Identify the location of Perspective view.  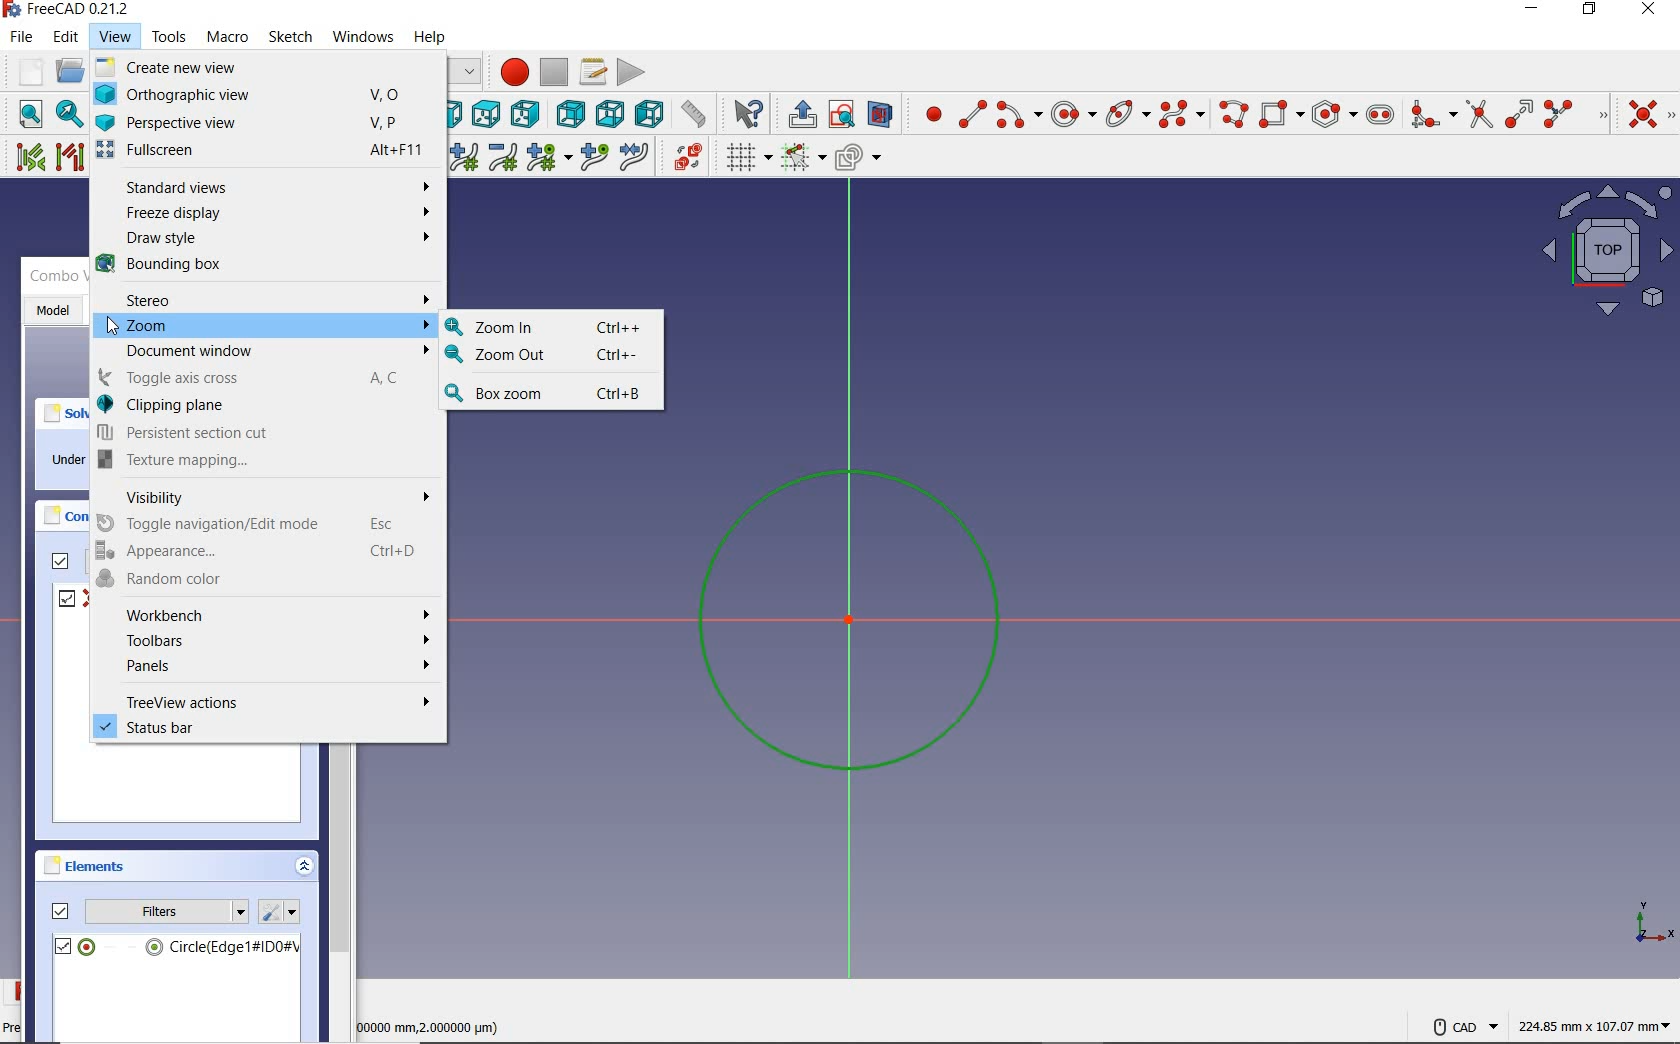
(259, 122).